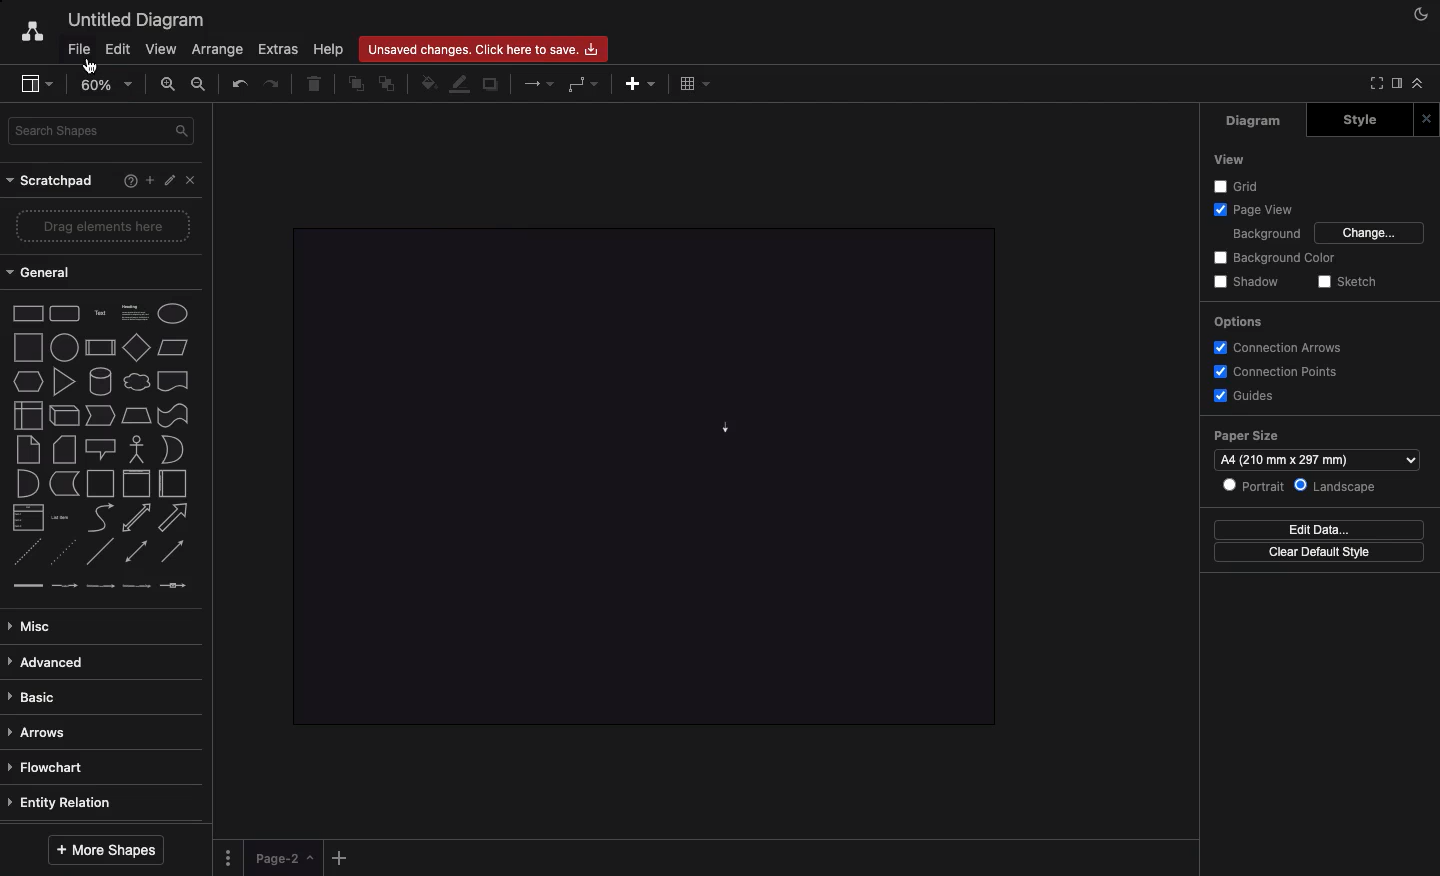 The height and width of the screenshot is (876, 1440). I want to click on Arrows, so click(540, 82).